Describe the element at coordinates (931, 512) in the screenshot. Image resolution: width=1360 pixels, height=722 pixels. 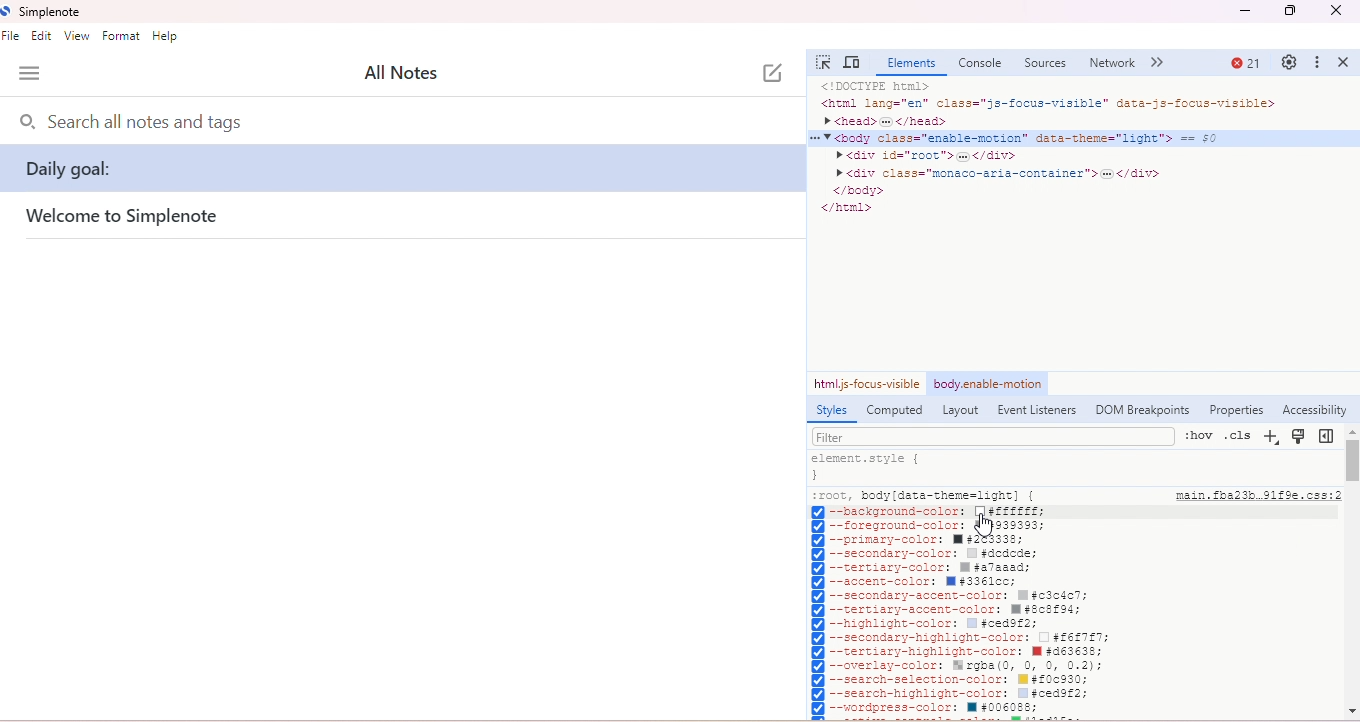
I see `--background-color: ` at that location.